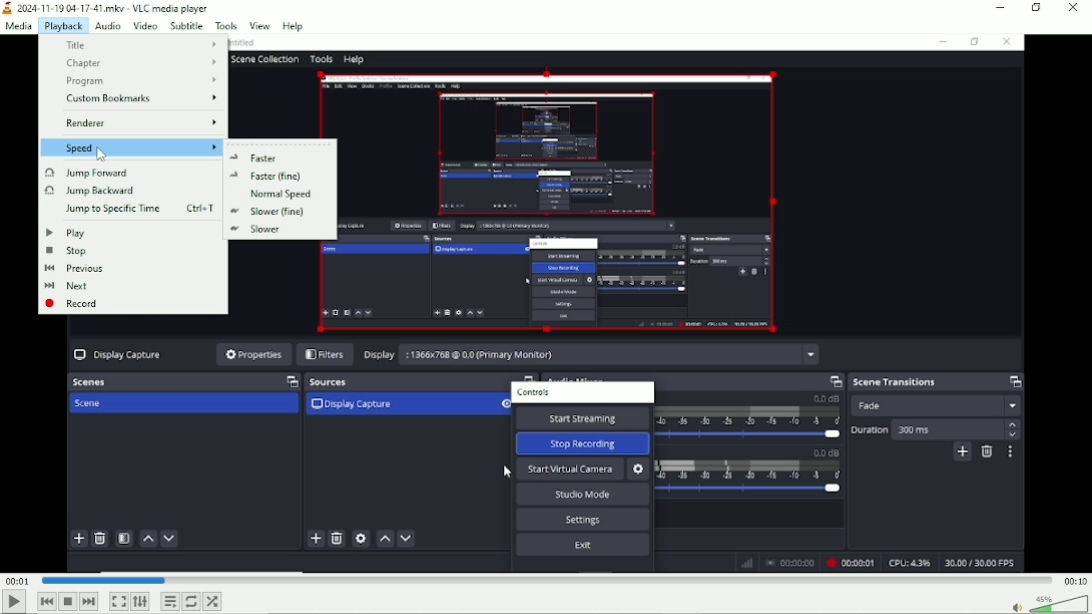 The height and width of the screenshot is (614, 1092). Describe the element at coordinates (127, 190) in the screenshot. I see `jump backward` at that location.